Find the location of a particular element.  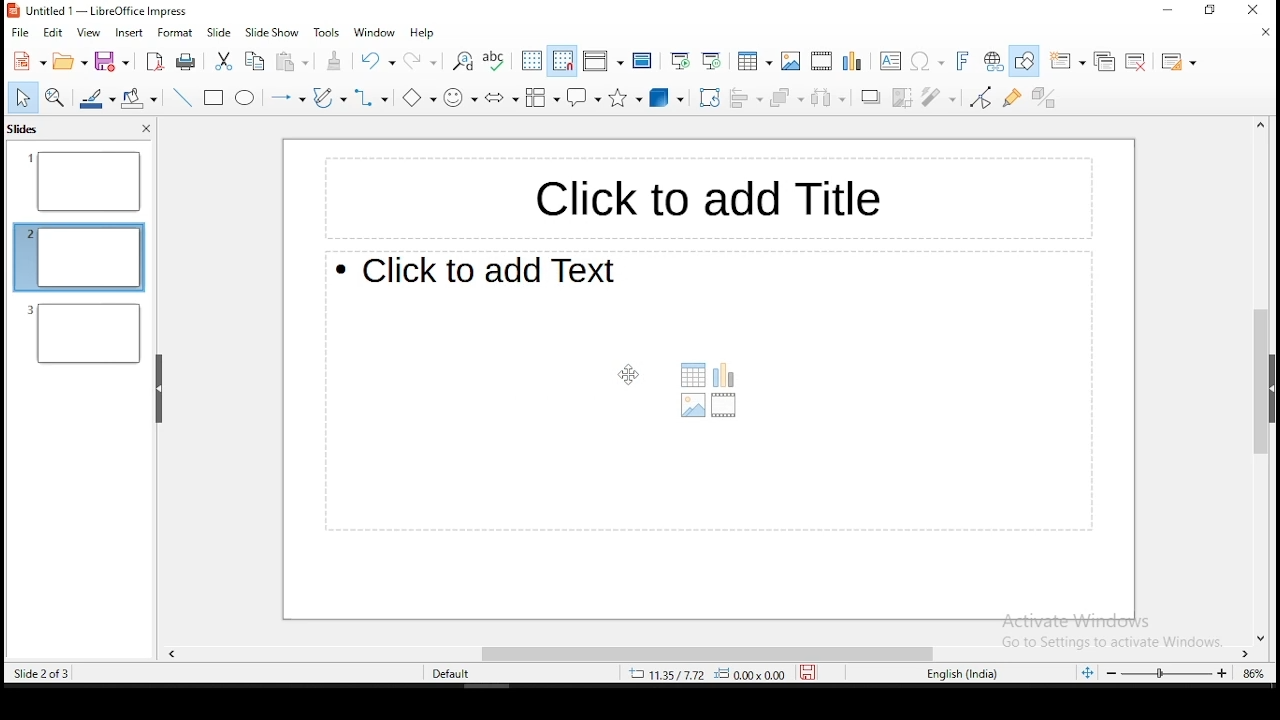

Shadow is located at coordinates (871, 96).